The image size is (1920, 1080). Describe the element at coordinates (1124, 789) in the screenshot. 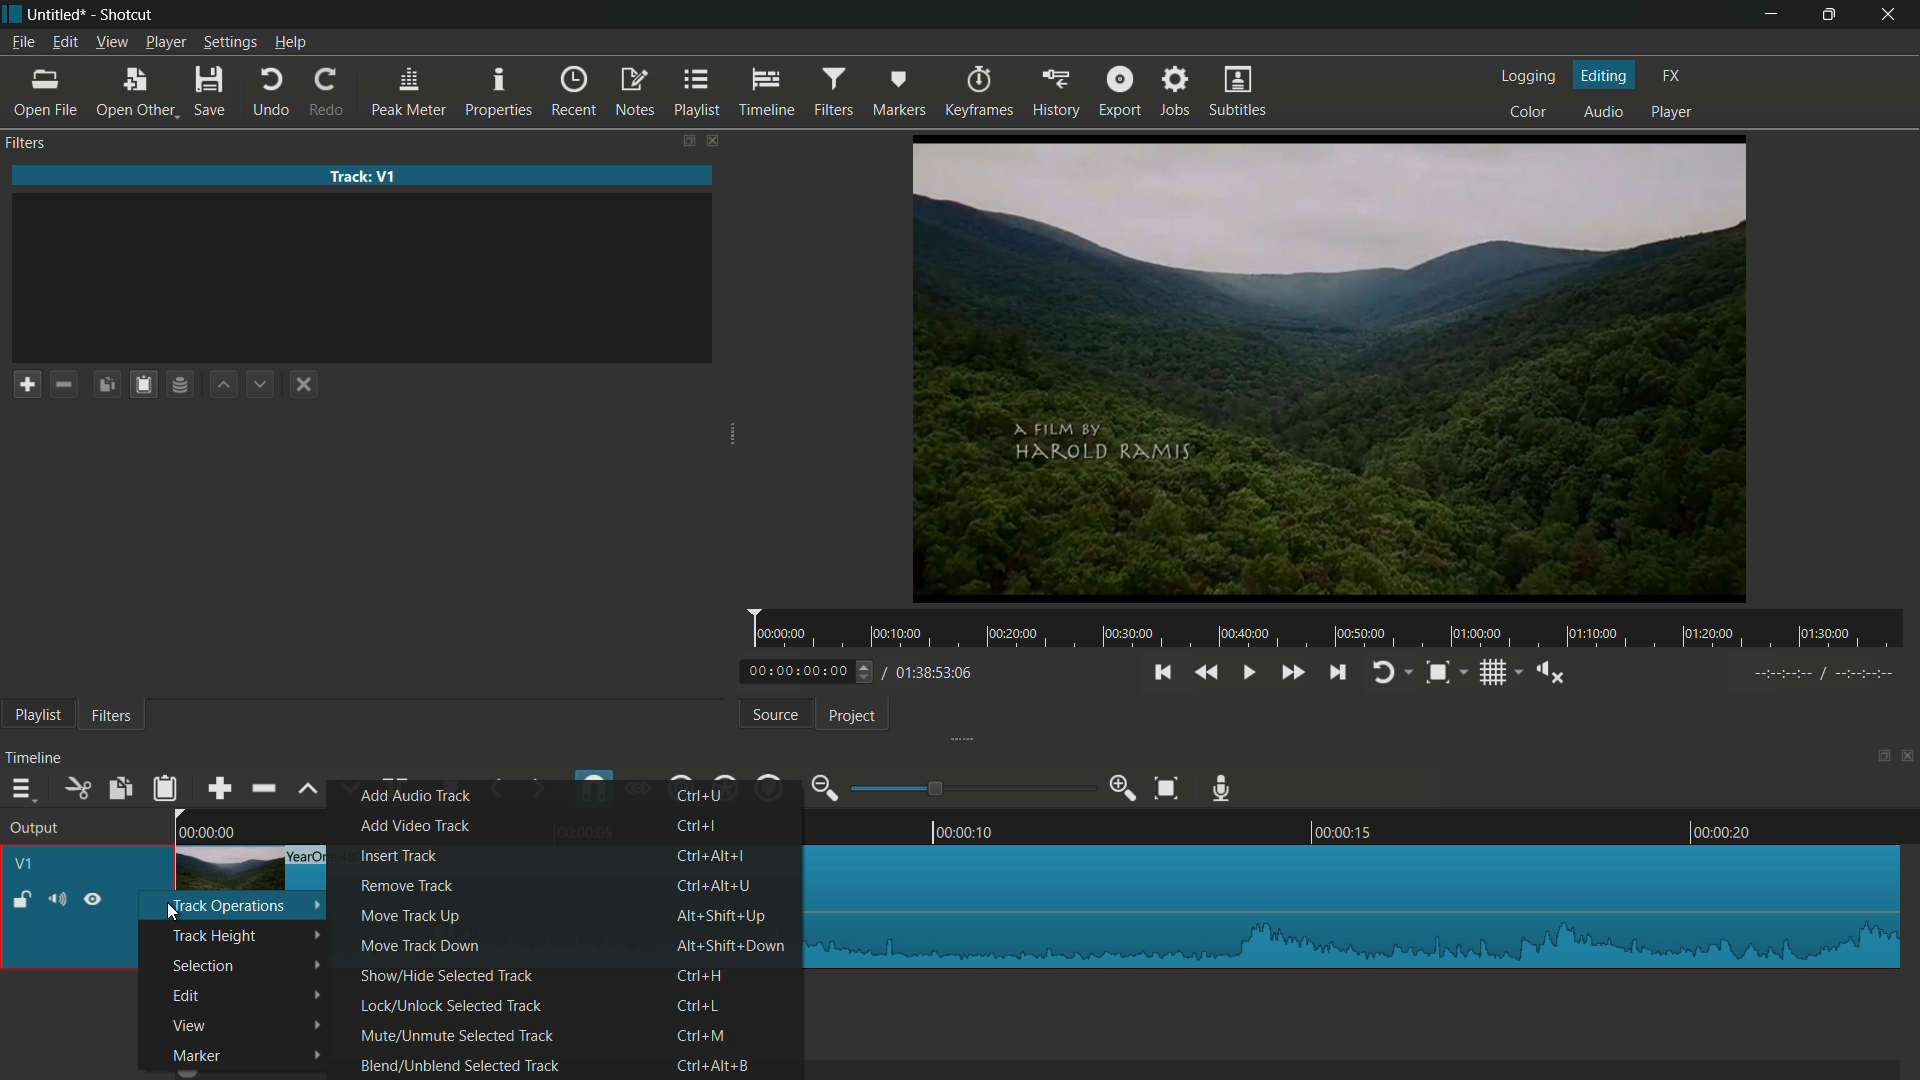

I see `zoom in` at that location.